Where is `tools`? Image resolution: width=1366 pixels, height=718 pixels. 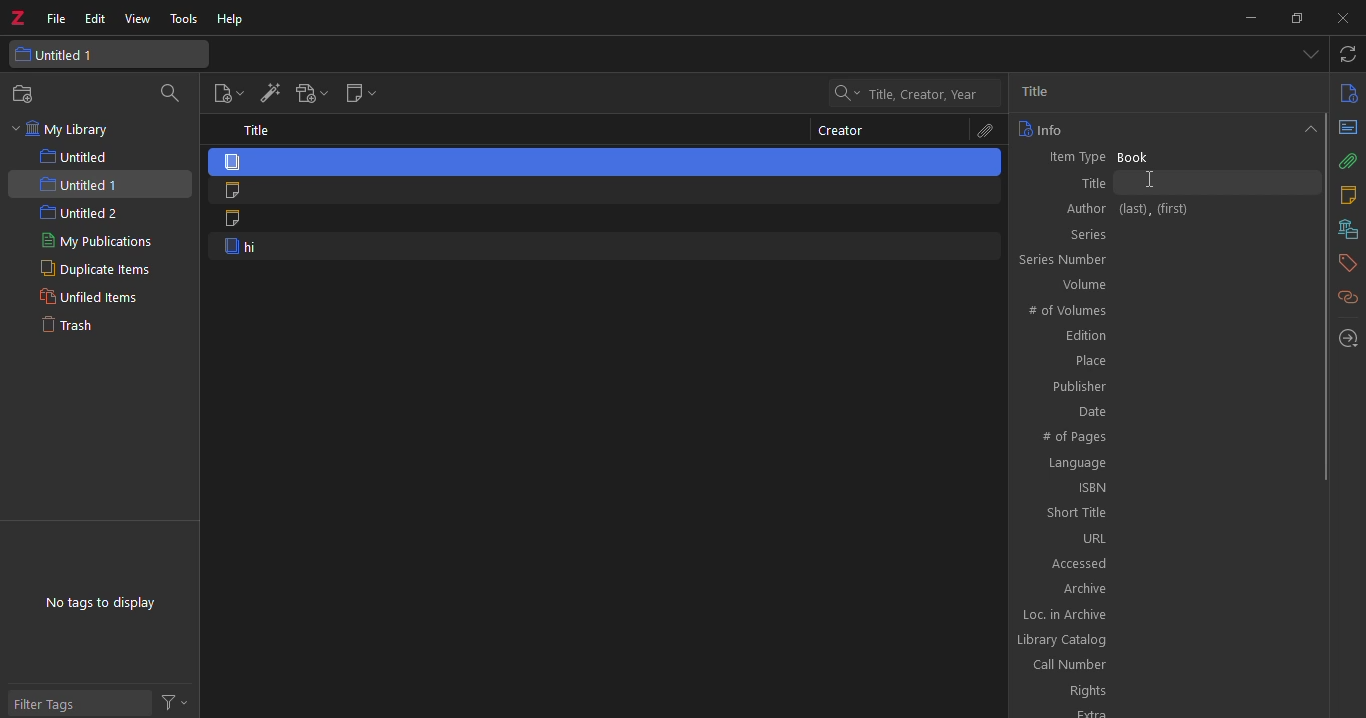 tools is located at coordinates (187, 20).